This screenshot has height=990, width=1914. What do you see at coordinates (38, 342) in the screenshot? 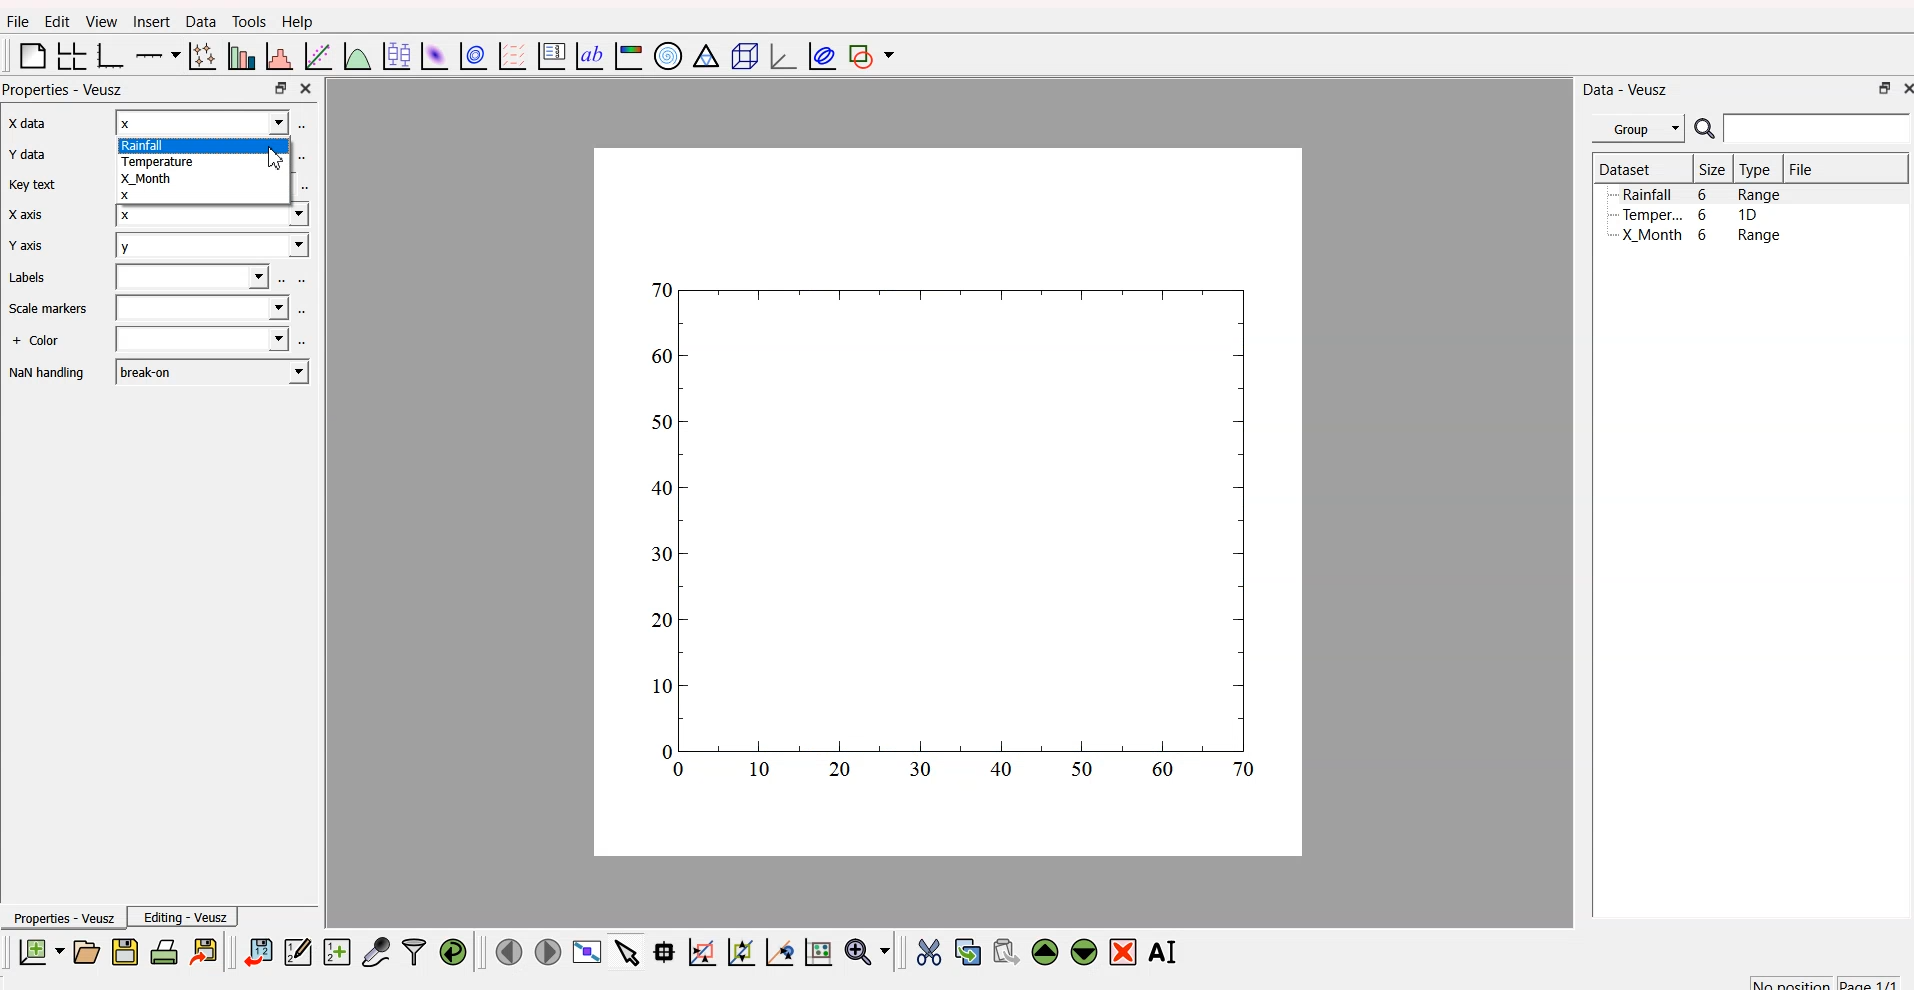
I see `+ Color` at bounding box center [38, 342].